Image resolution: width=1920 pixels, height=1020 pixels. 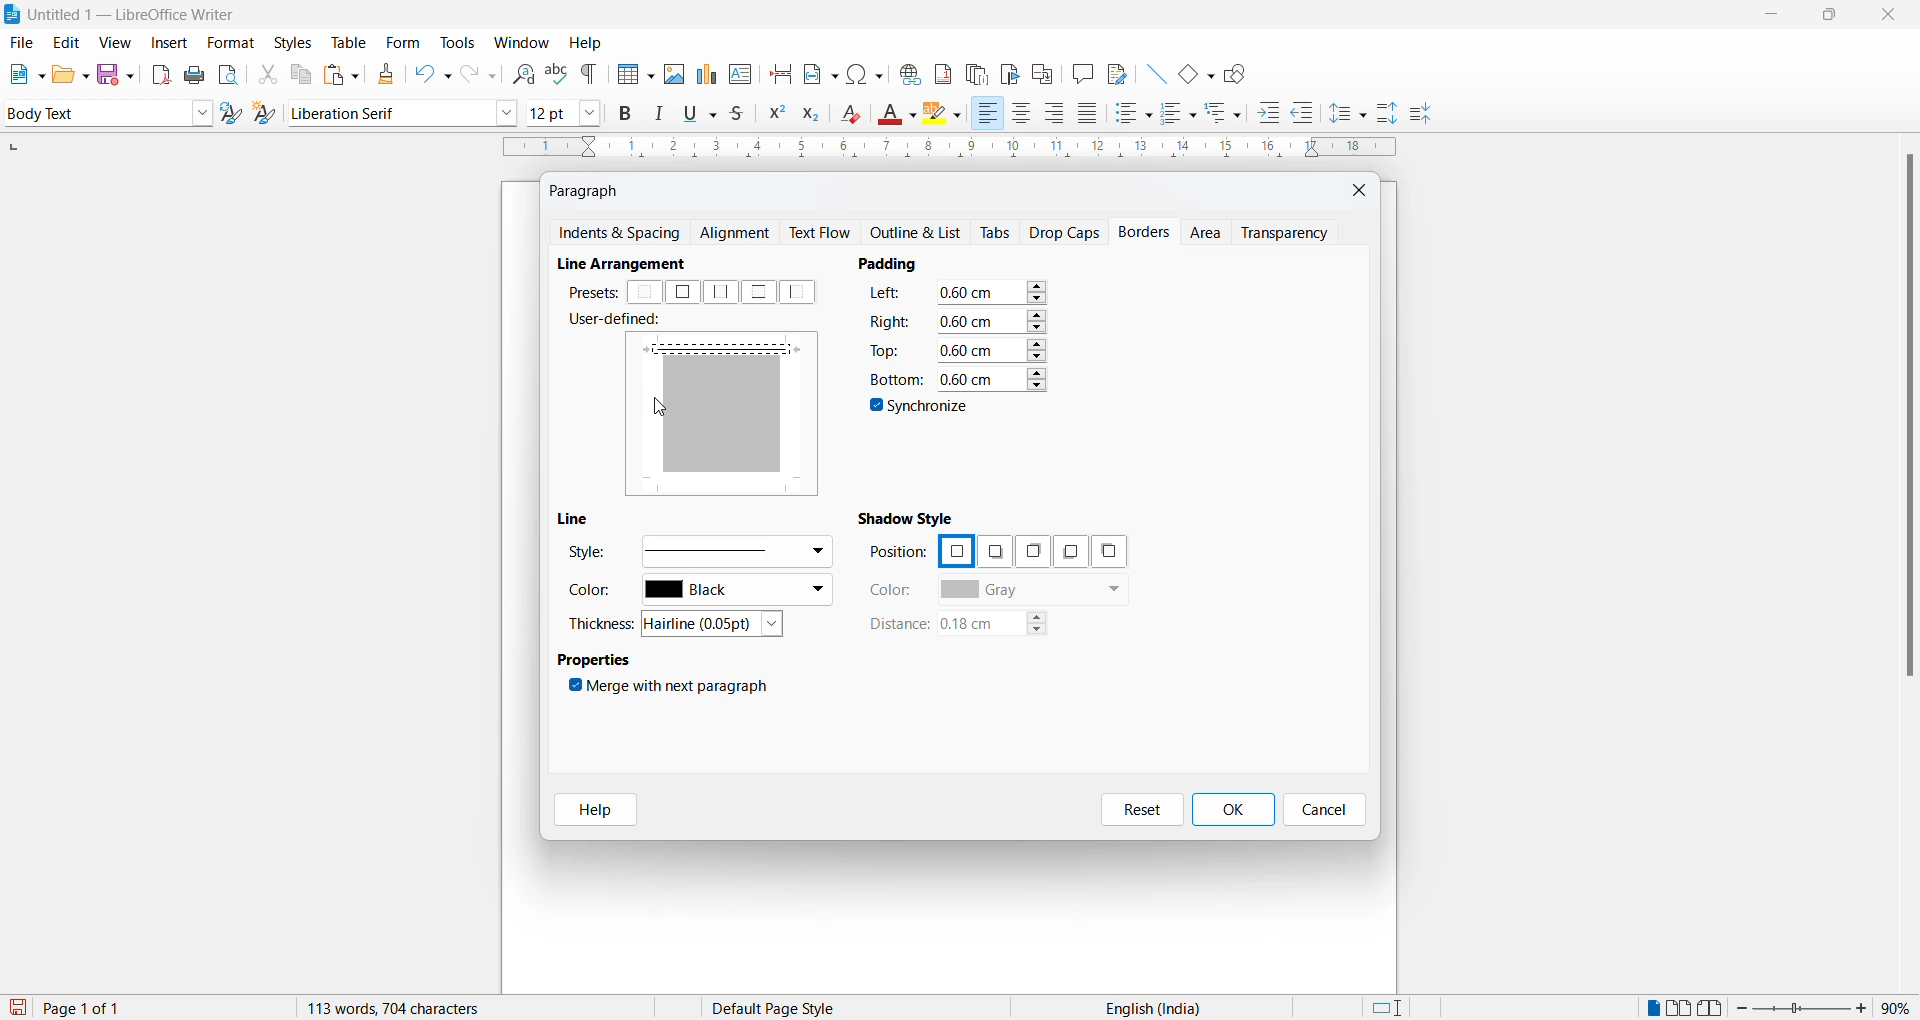 What do you see at coordinates (229, 74) in the screenshot?
I see `print preview` at bounding box center [229, 74].